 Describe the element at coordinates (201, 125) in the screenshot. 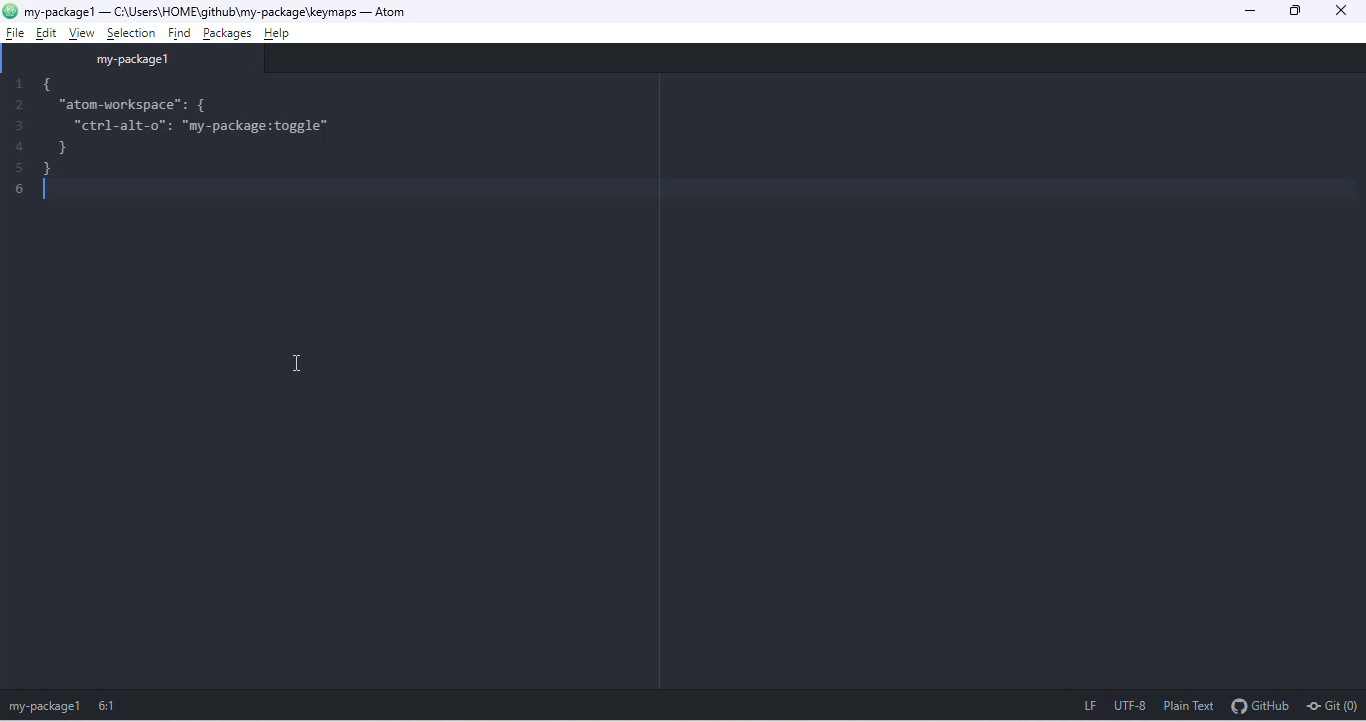

I see `code` at that location.